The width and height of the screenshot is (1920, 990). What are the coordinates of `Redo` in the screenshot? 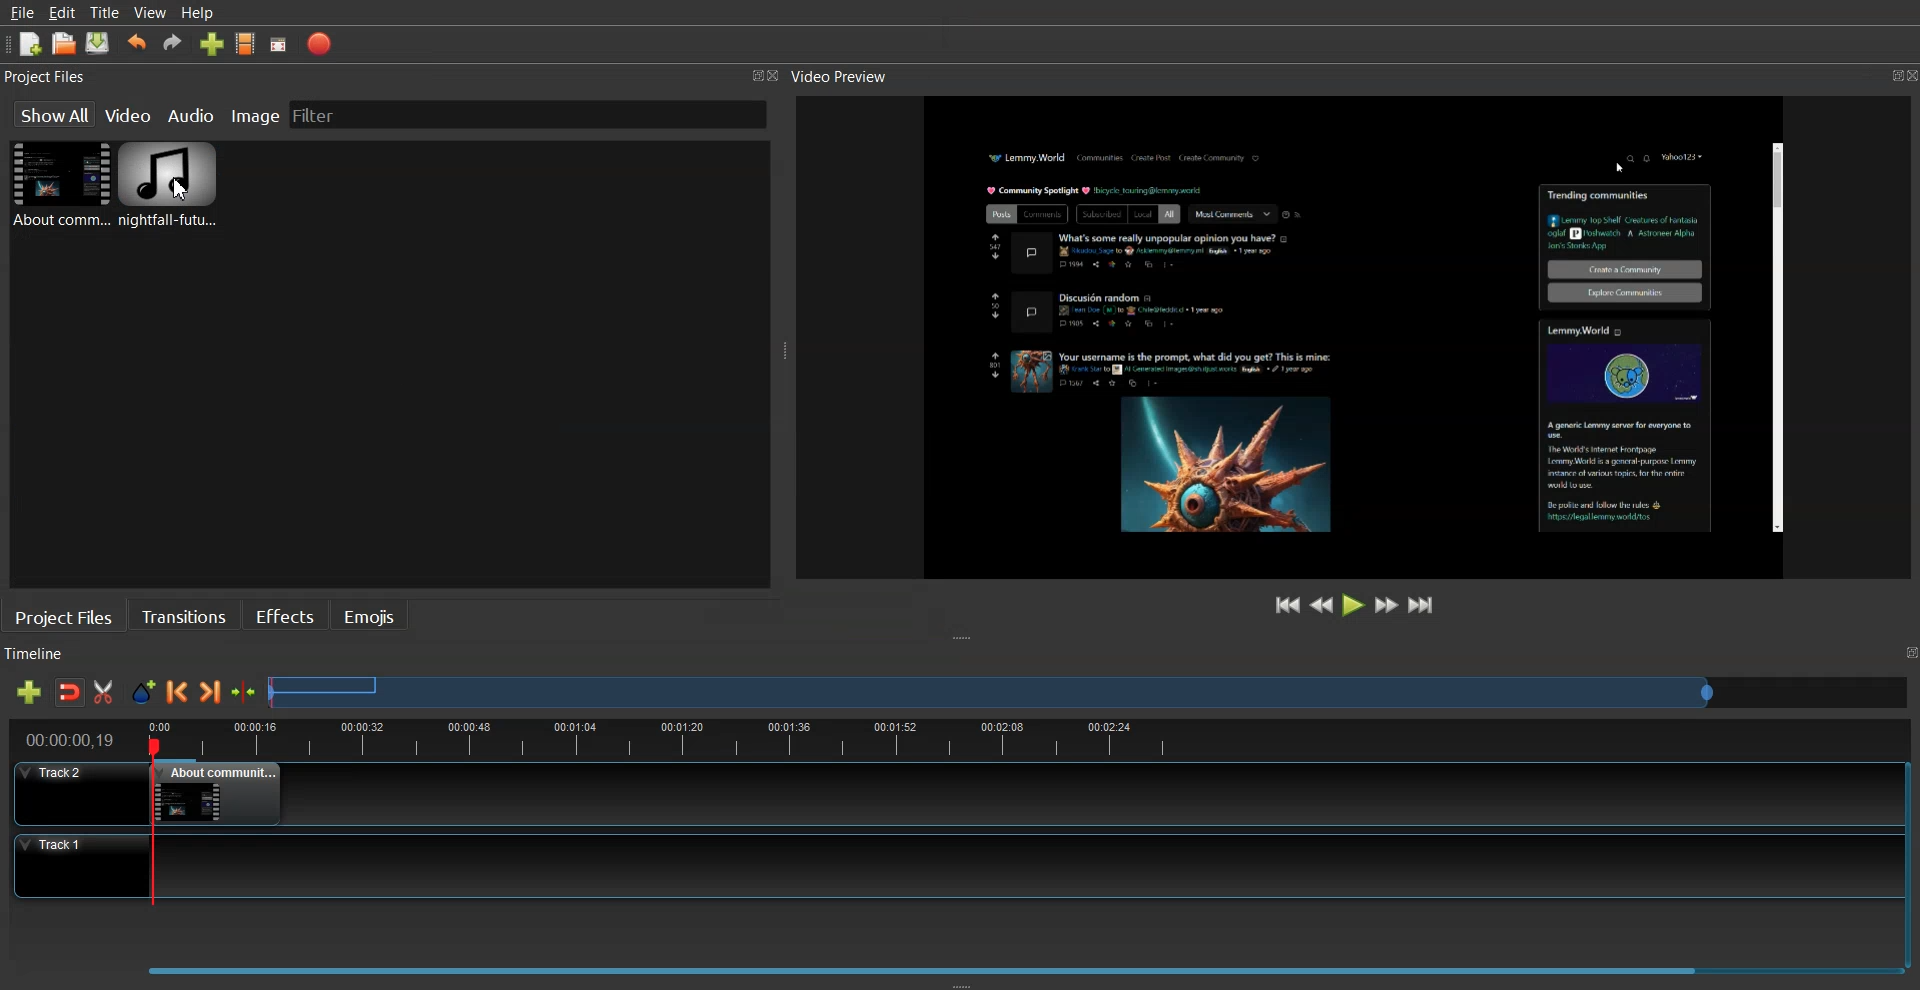 It's located at (173, 42).